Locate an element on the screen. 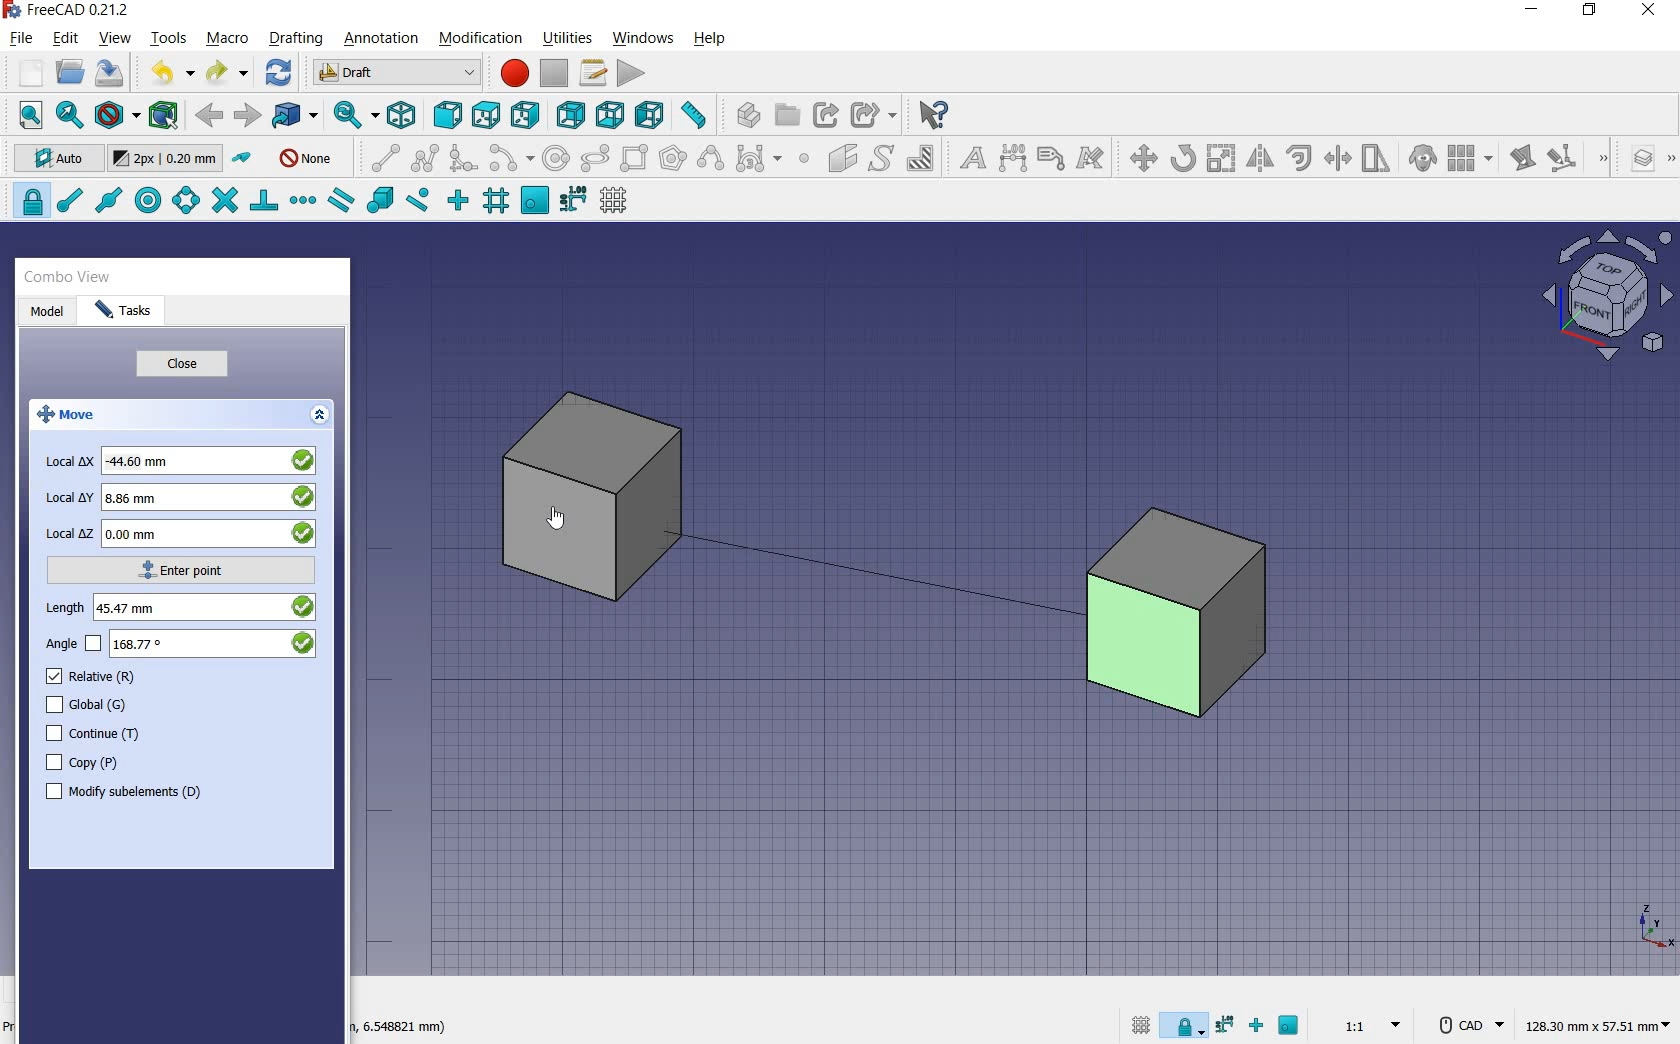 This screenshot has height=1044, width=1680. save is located at coordinates (110, 75).